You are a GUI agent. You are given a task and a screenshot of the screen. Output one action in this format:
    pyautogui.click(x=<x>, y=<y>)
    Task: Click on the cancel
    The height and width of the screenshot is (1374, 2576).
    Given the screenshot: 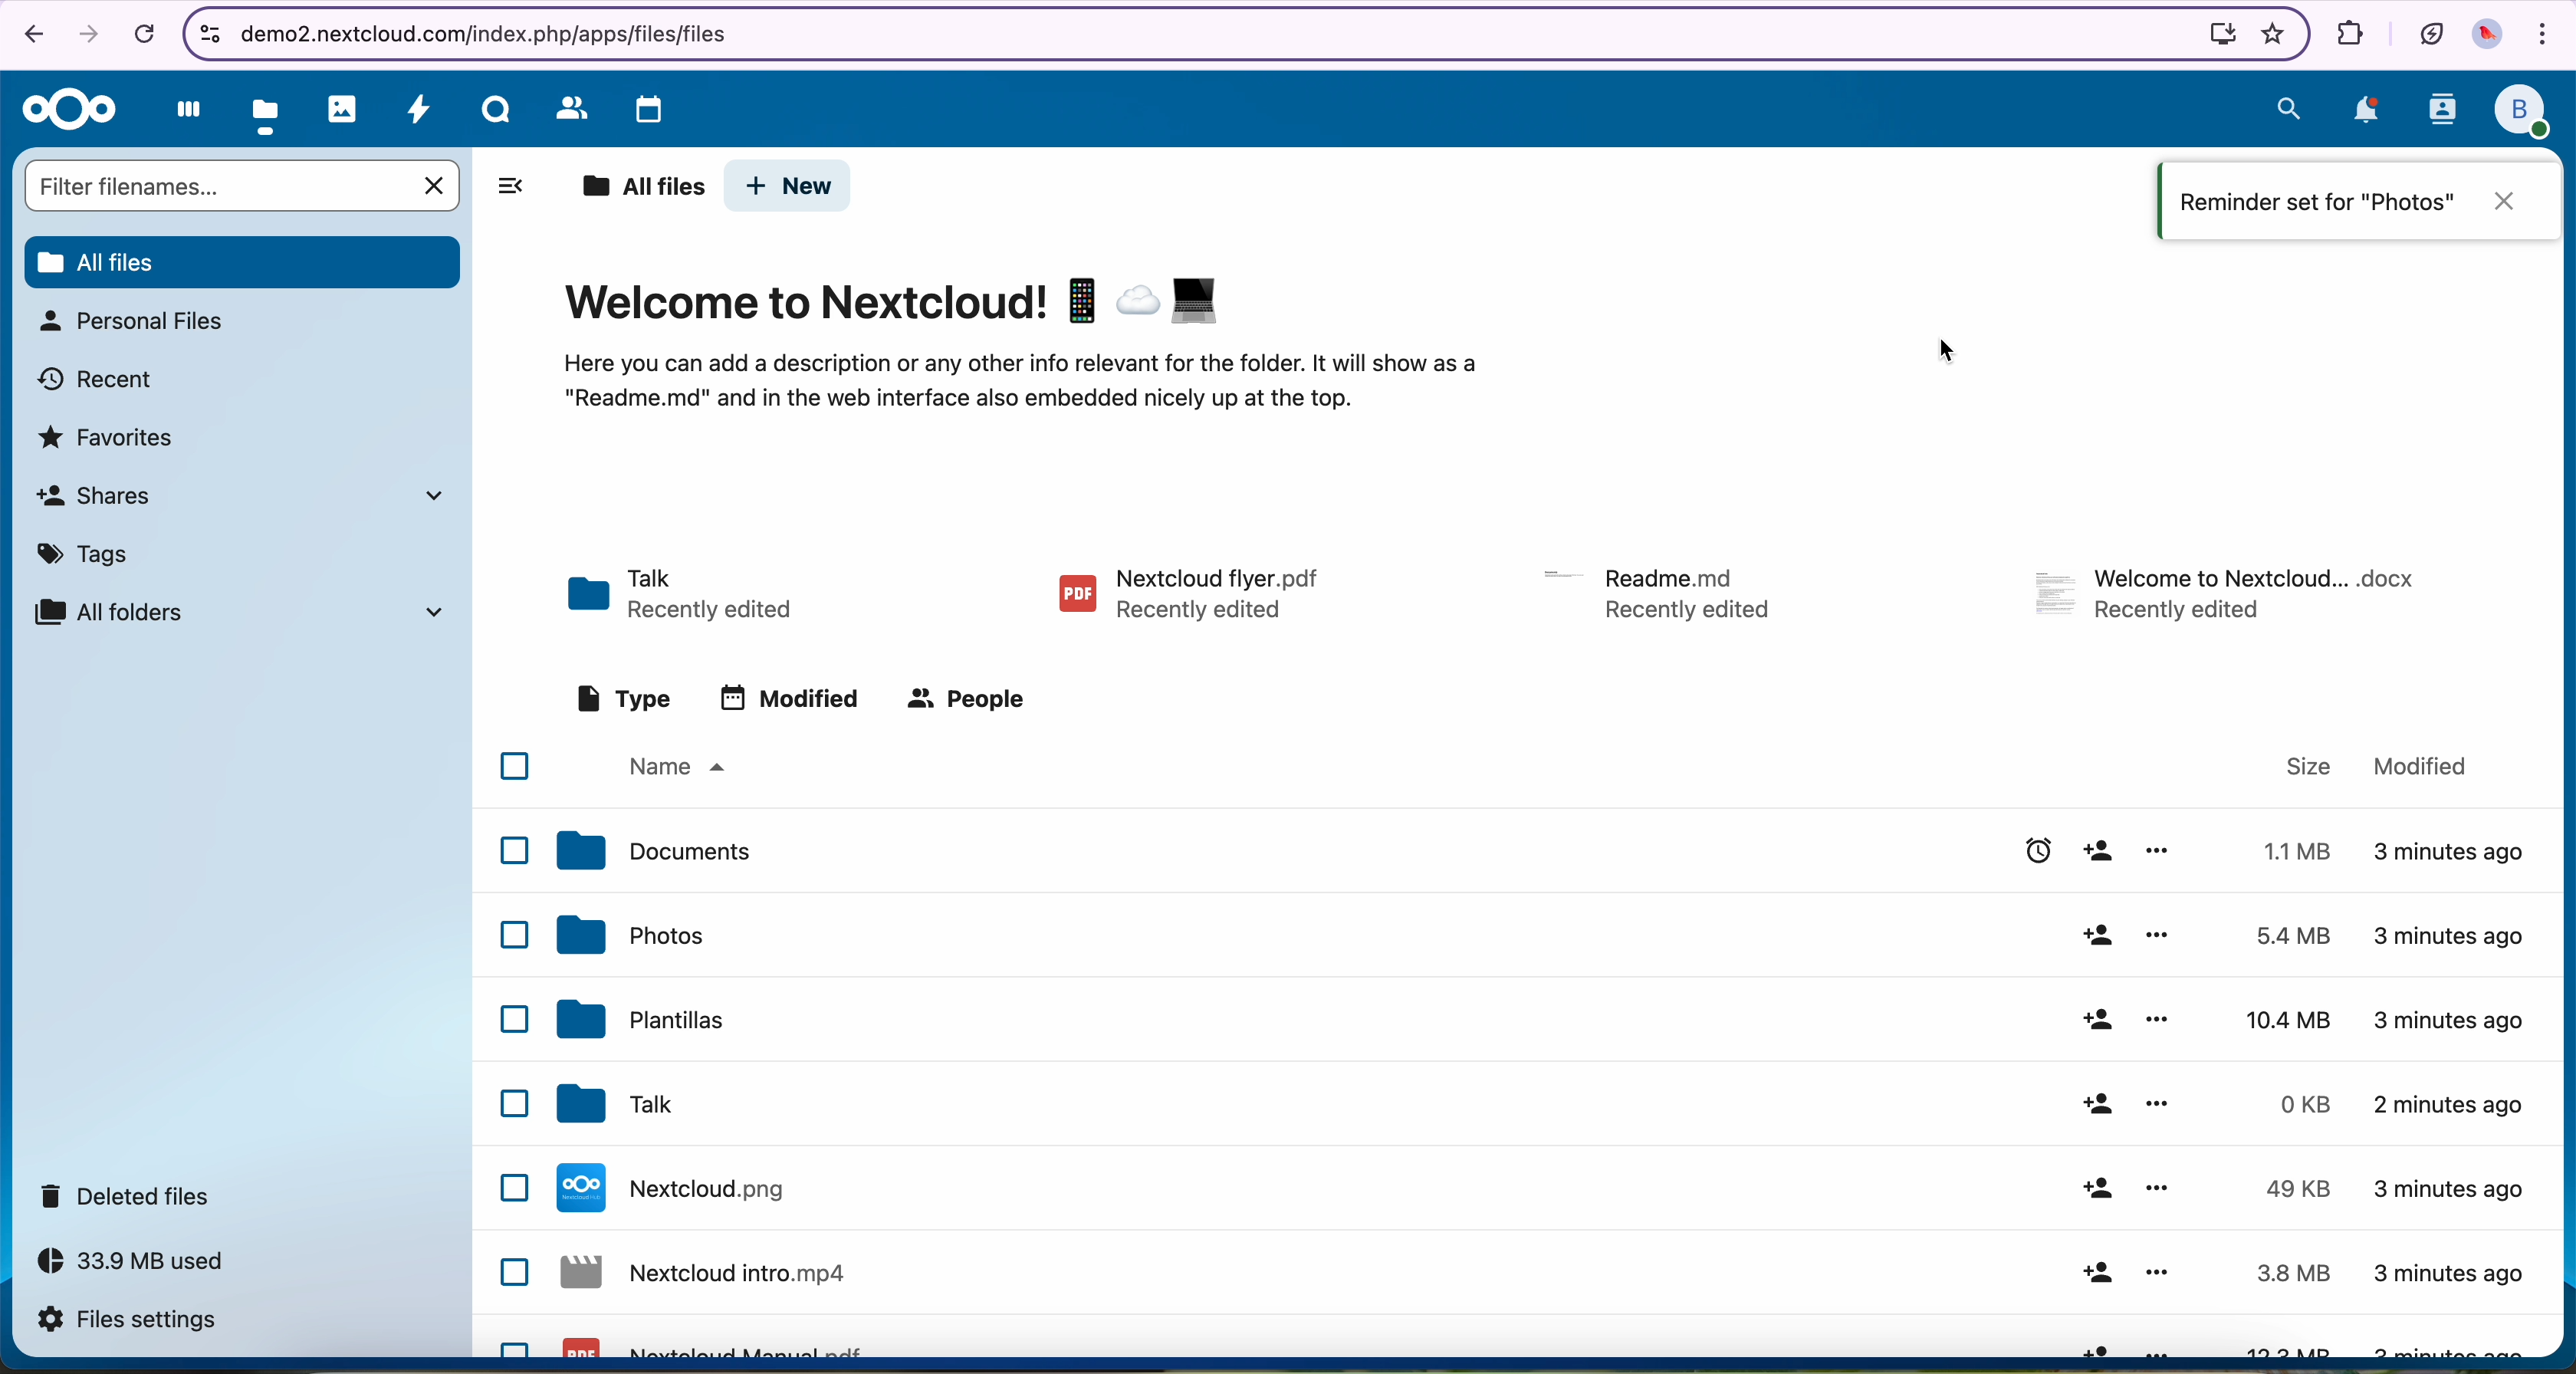 What is the action you would take?
    pyautogui.click(x=143, y=35)
    